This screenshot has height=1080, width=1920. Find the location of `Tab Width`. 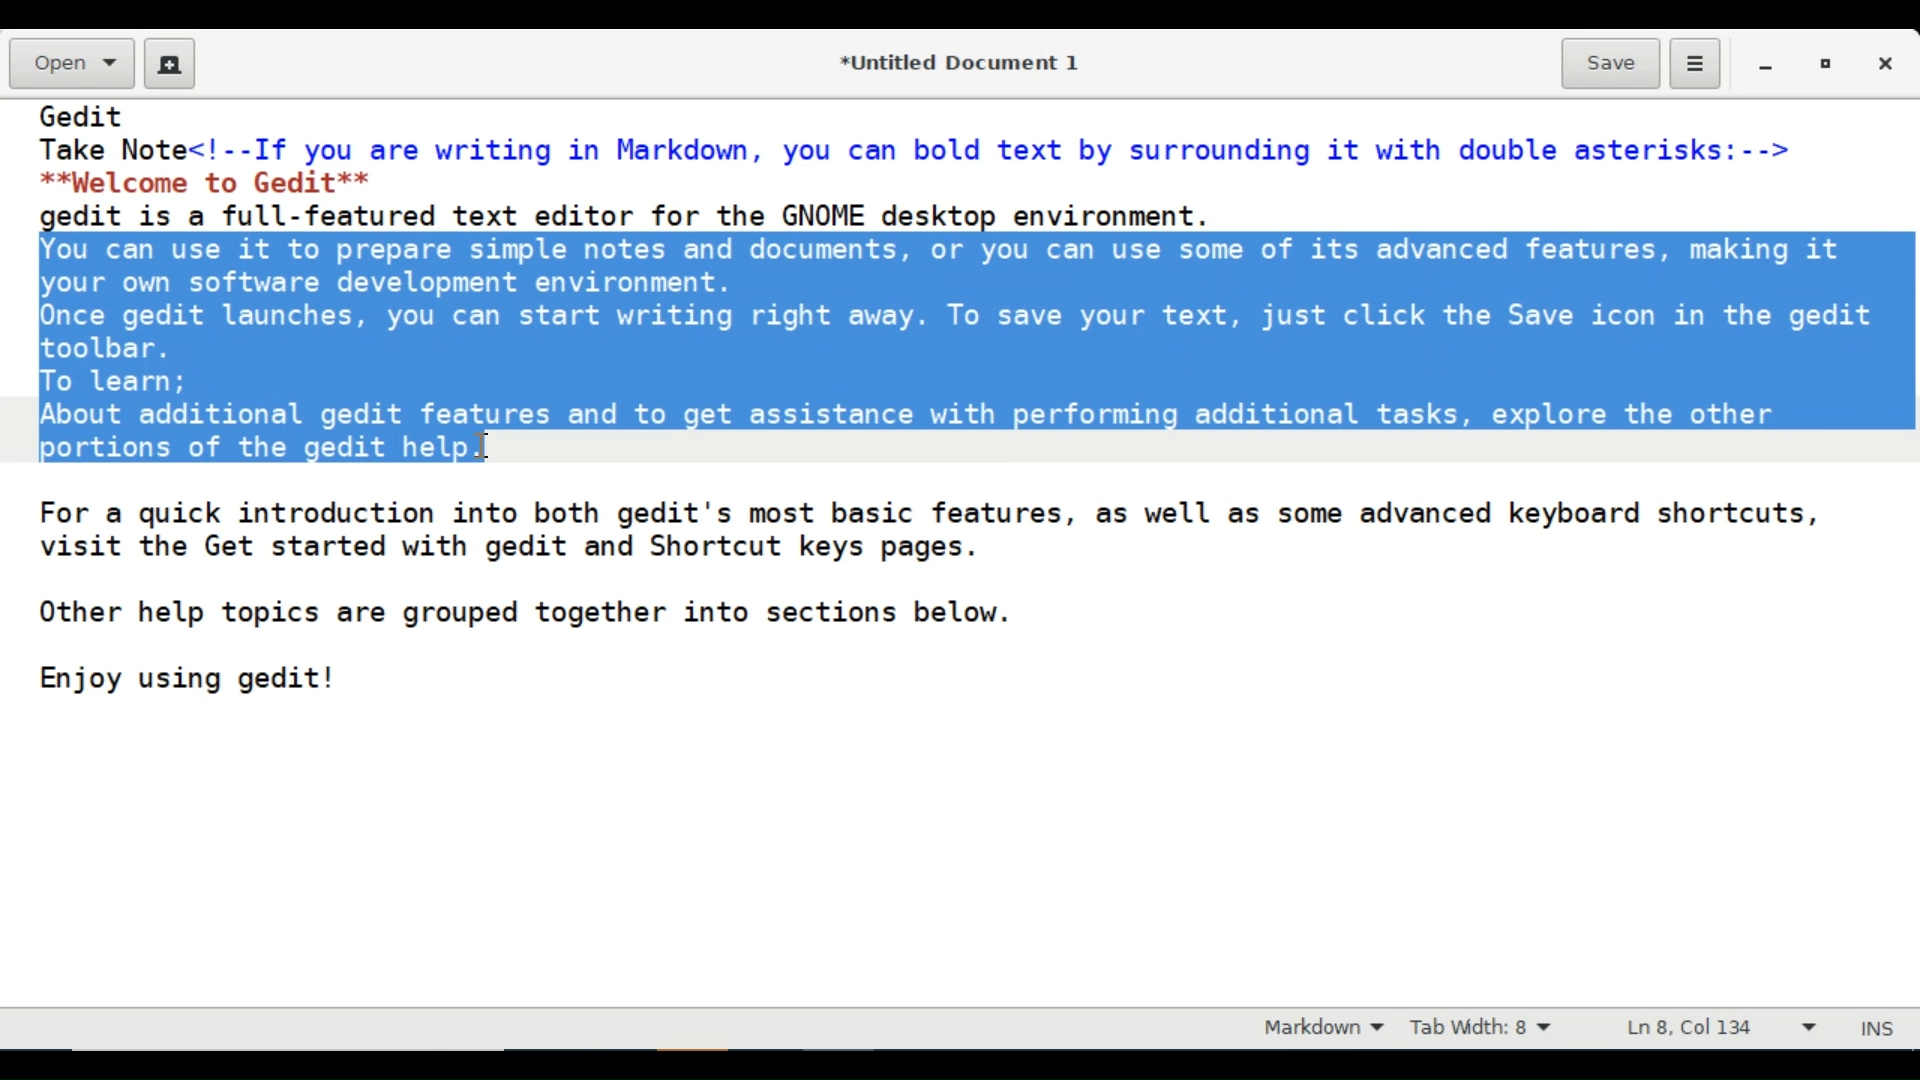

Tab Width is located at coordinates (1495, 1029).